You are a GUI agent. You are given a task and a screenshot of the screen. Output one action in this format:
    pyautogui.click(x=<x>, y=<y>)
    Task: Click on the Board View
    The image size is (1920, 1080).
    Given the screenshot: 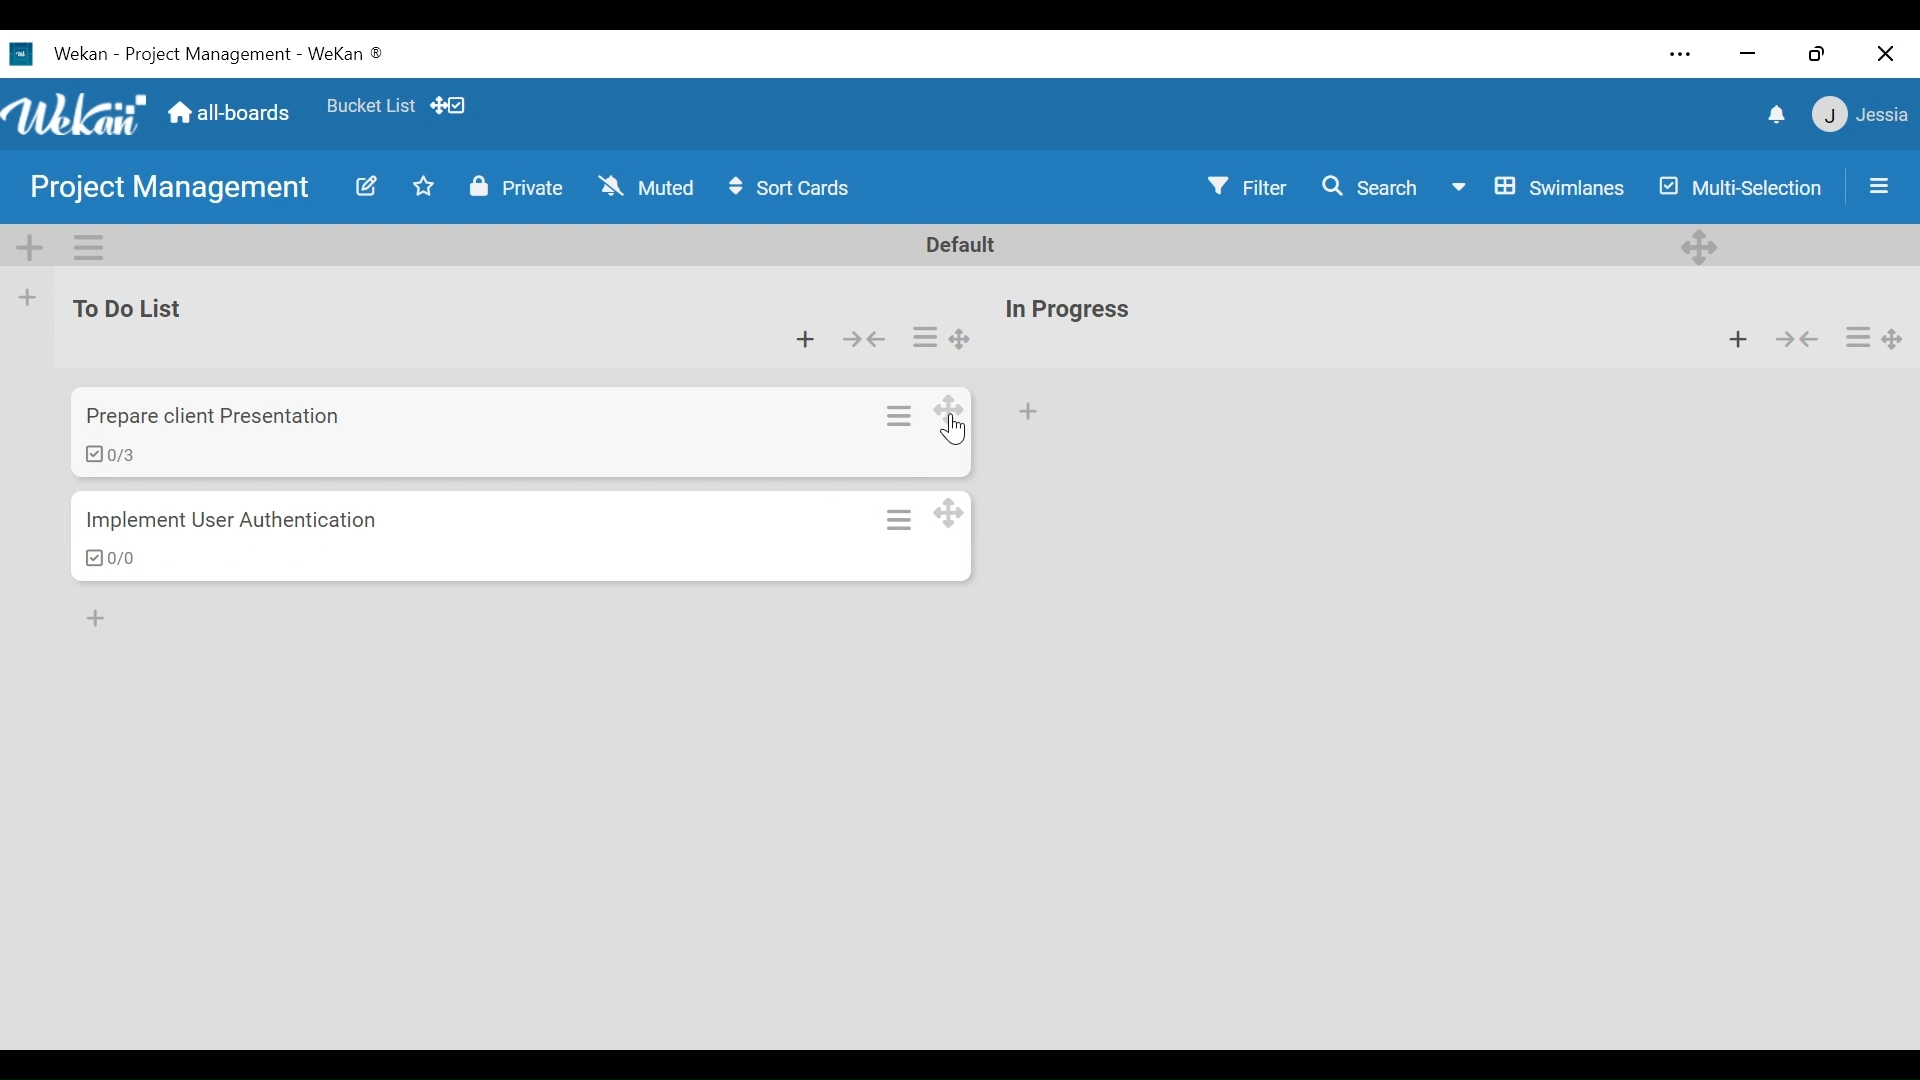 What is the action you would take?
    pyautogui.click(x=1543, y=189)
    